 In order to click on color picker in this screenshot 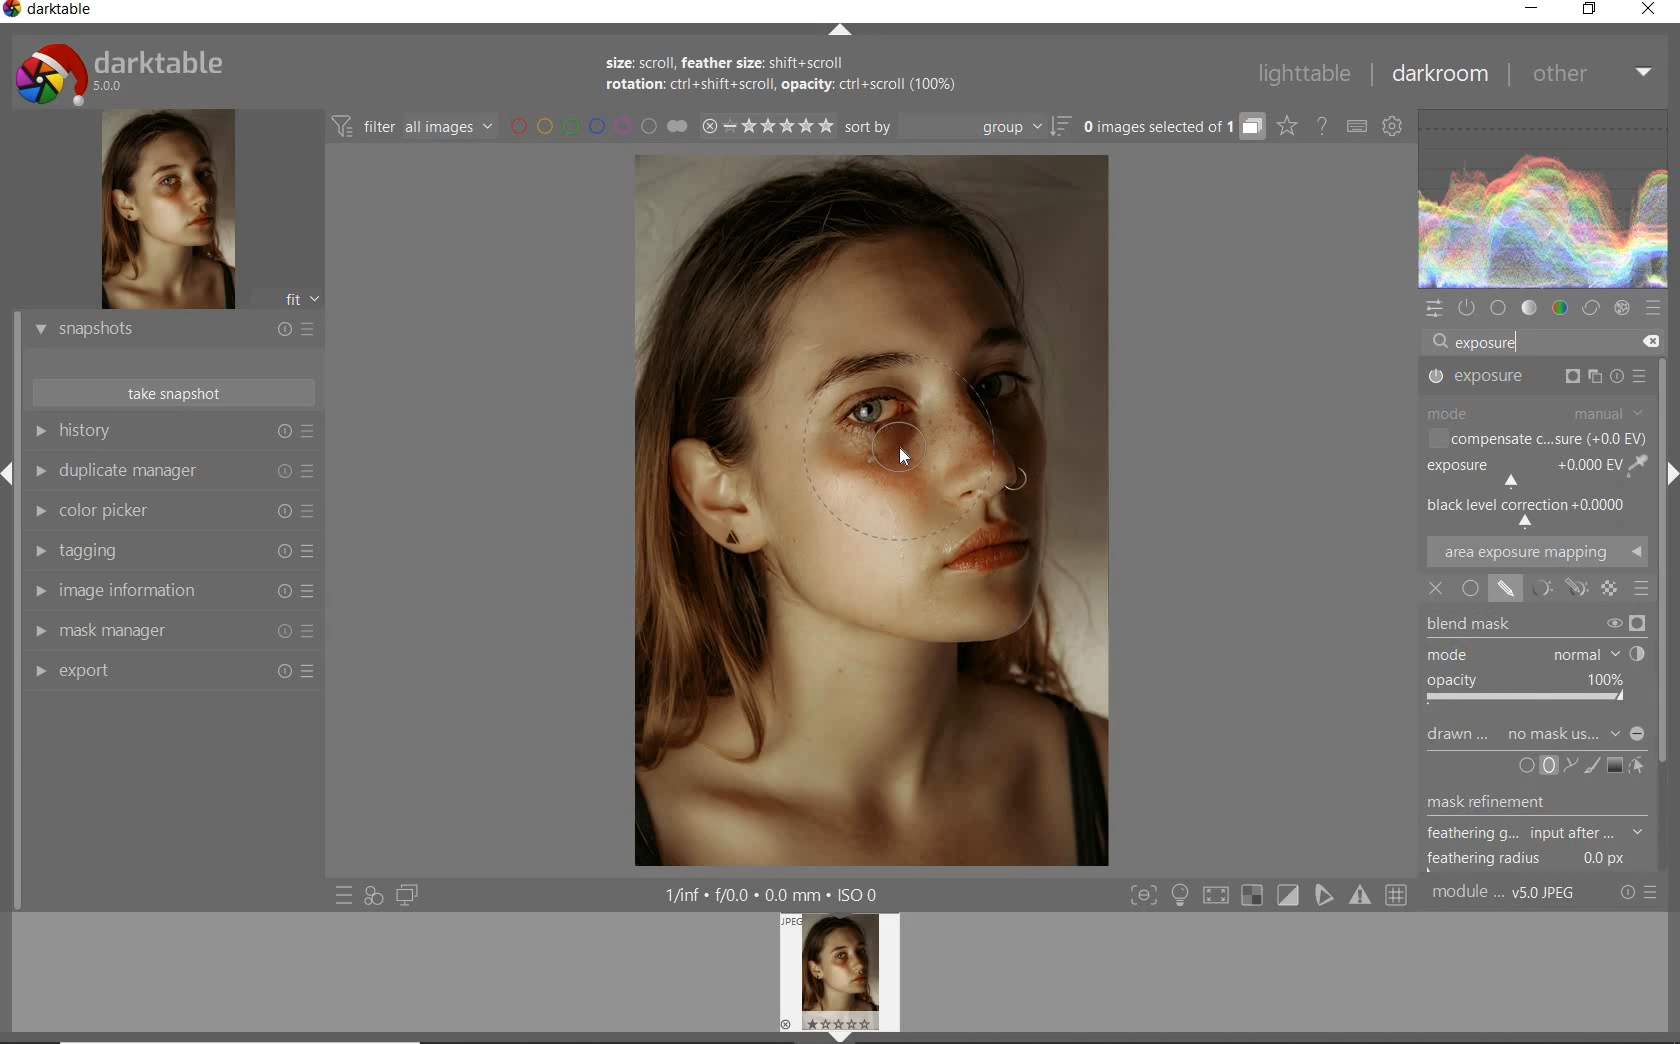, I will do `click(172, 512)`.